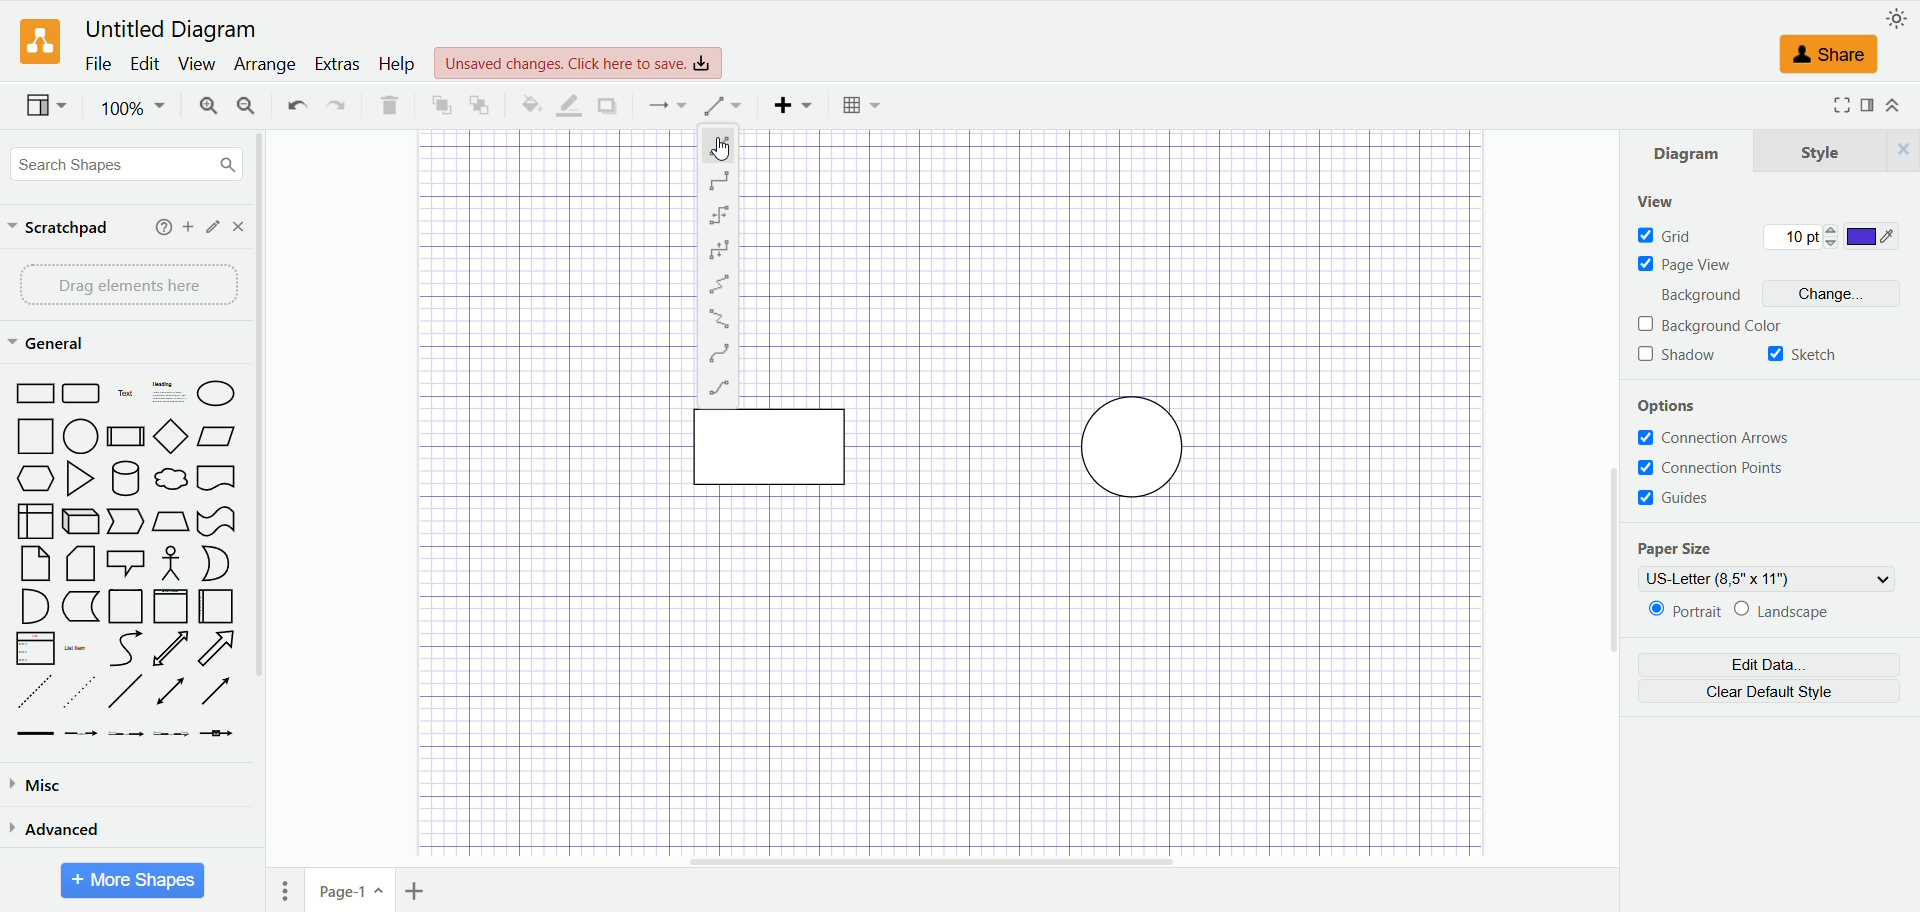  I want to click on Triangle, so click(83, 479).